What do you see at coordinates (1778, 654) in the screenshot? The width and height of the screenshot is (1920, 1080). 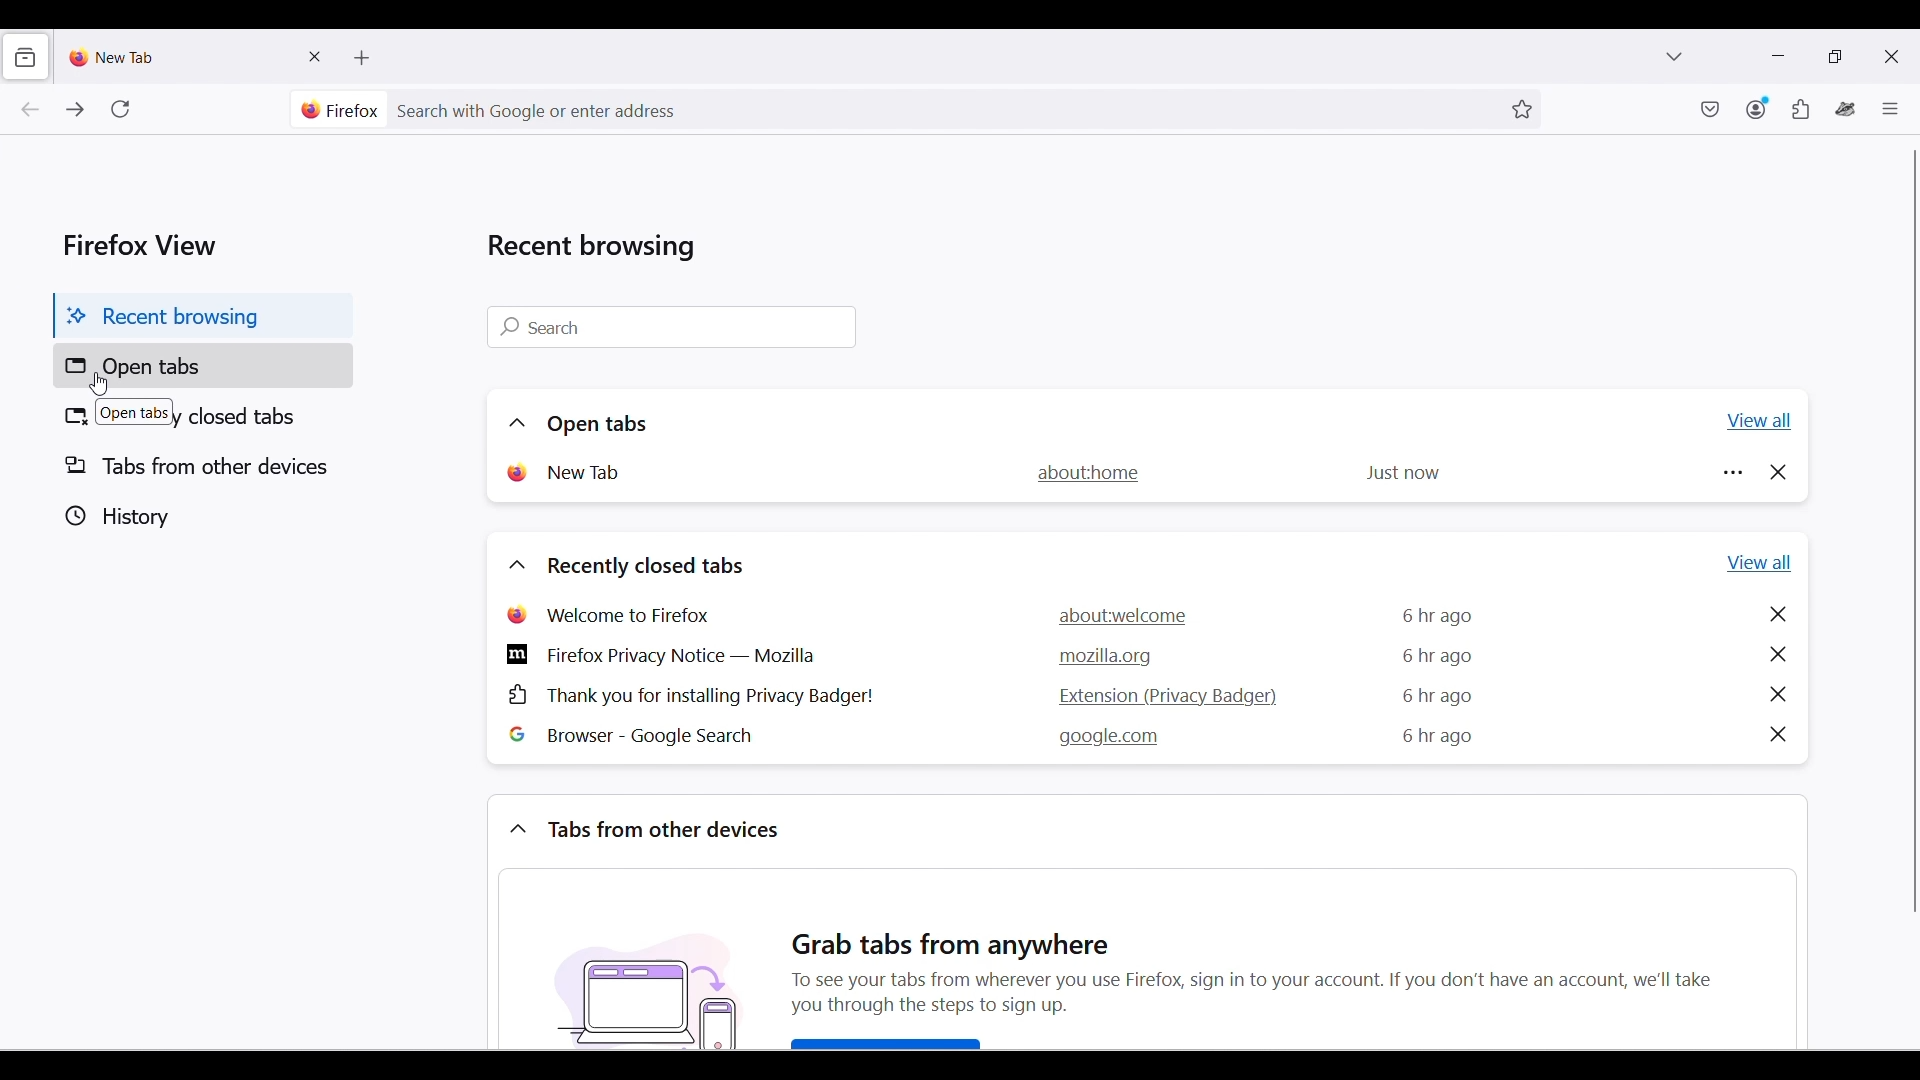 I see `Close Firefox Privacy Notice tab` at bounding box center [1778, 654].